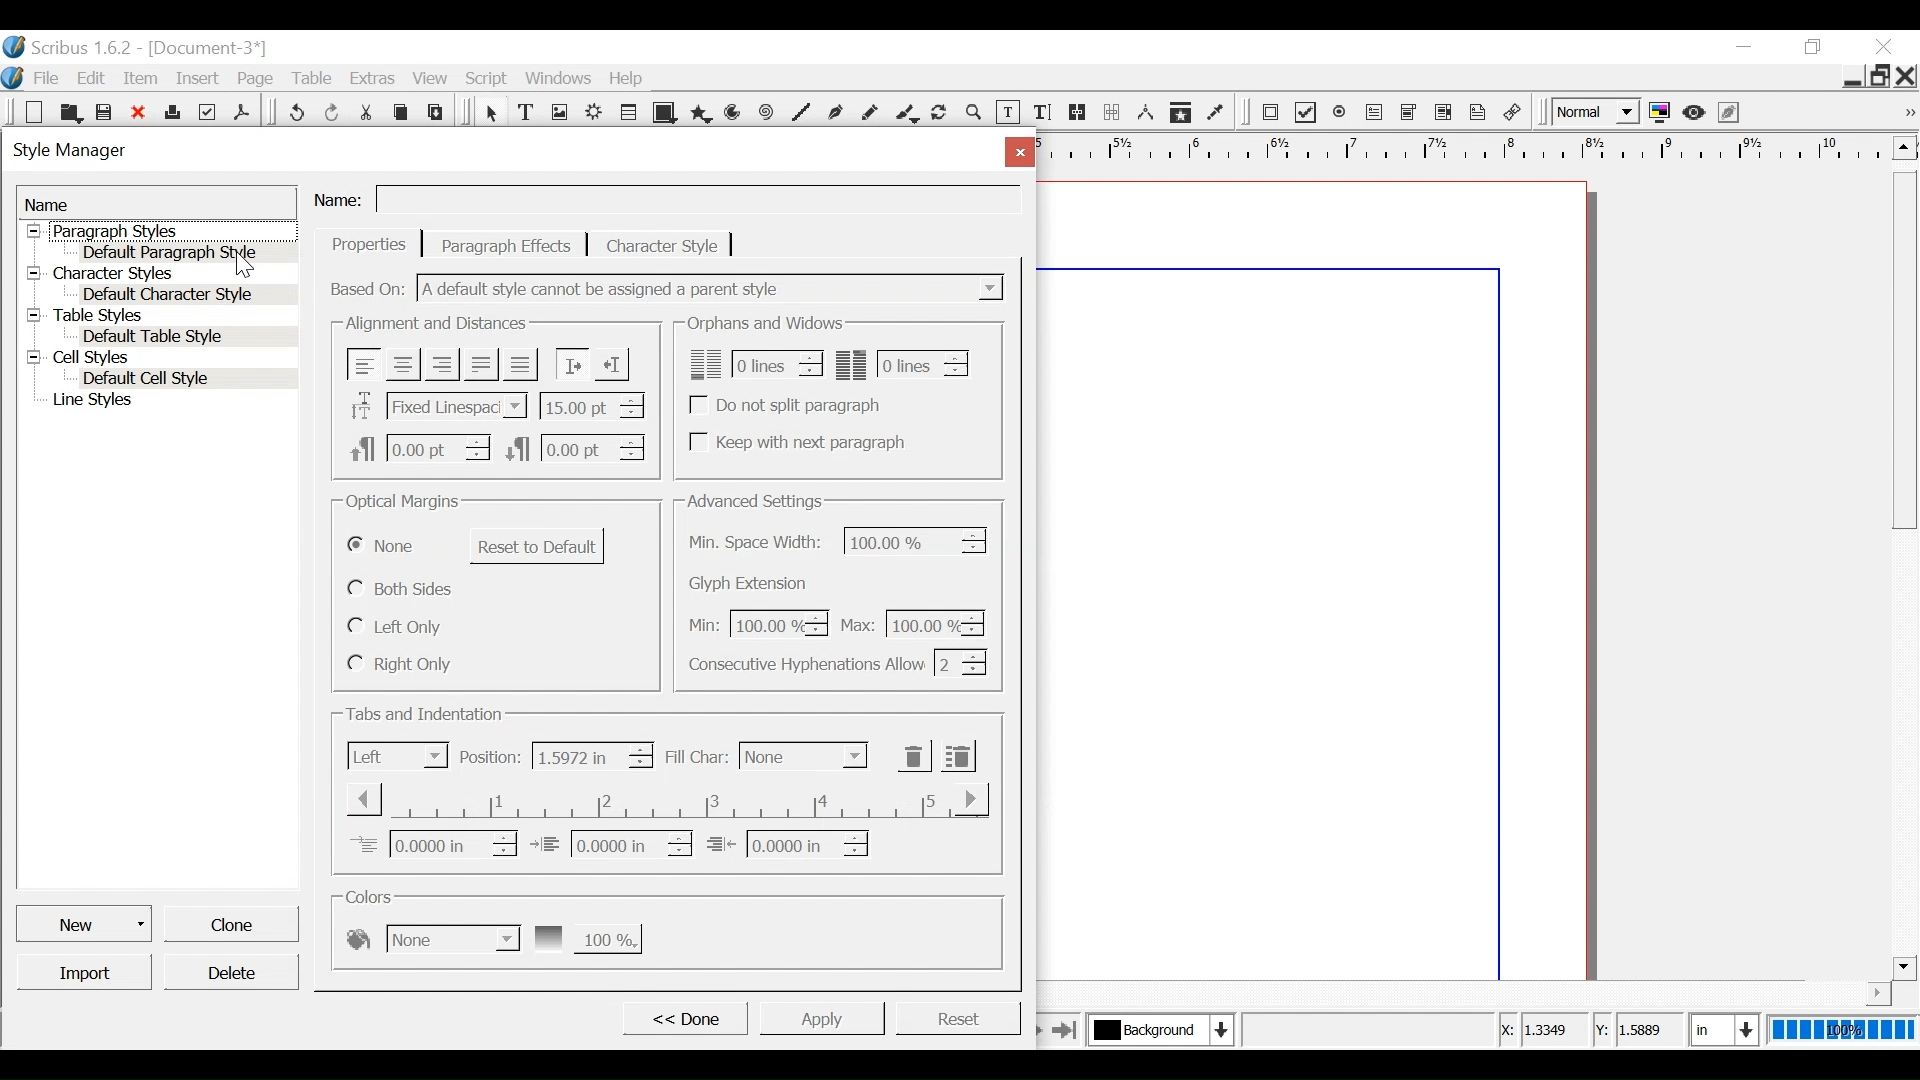  What do you see at coordinates (1157, 1029) in the screenshot?
I see `Select the current layer` at bounding box center [1157, 1029].